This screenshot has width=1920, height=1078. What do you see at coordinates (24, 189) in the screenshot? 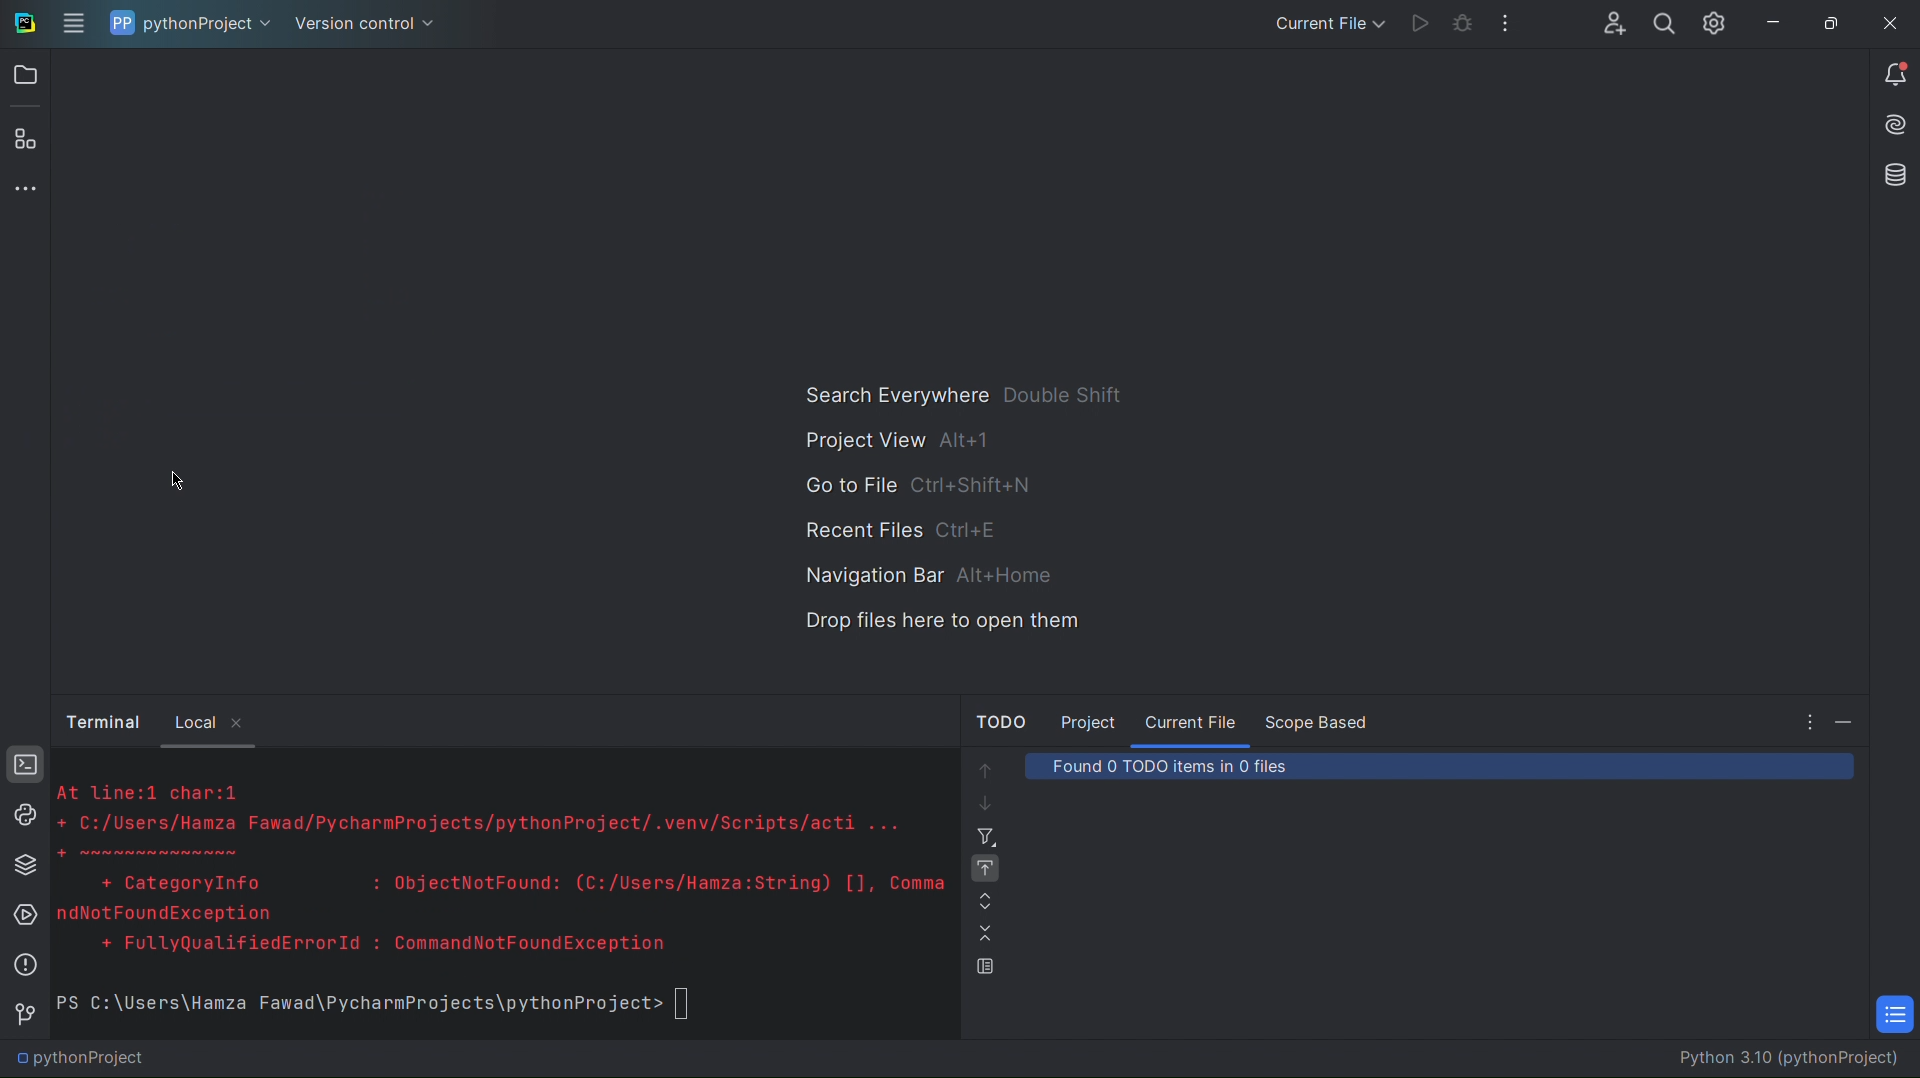
I see `More` at bounding box center [24, 189].